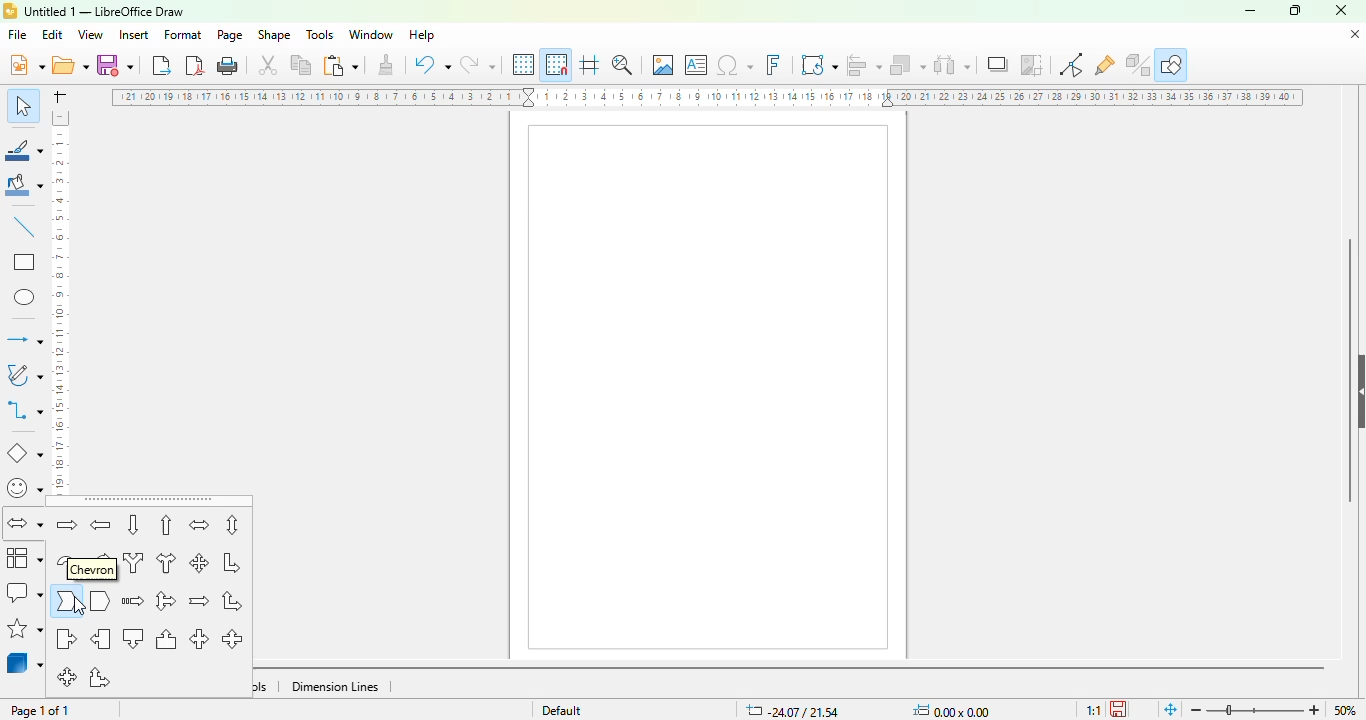 The image size is (1366, 720). I want to click on helplines while moving, so click(590, 64).